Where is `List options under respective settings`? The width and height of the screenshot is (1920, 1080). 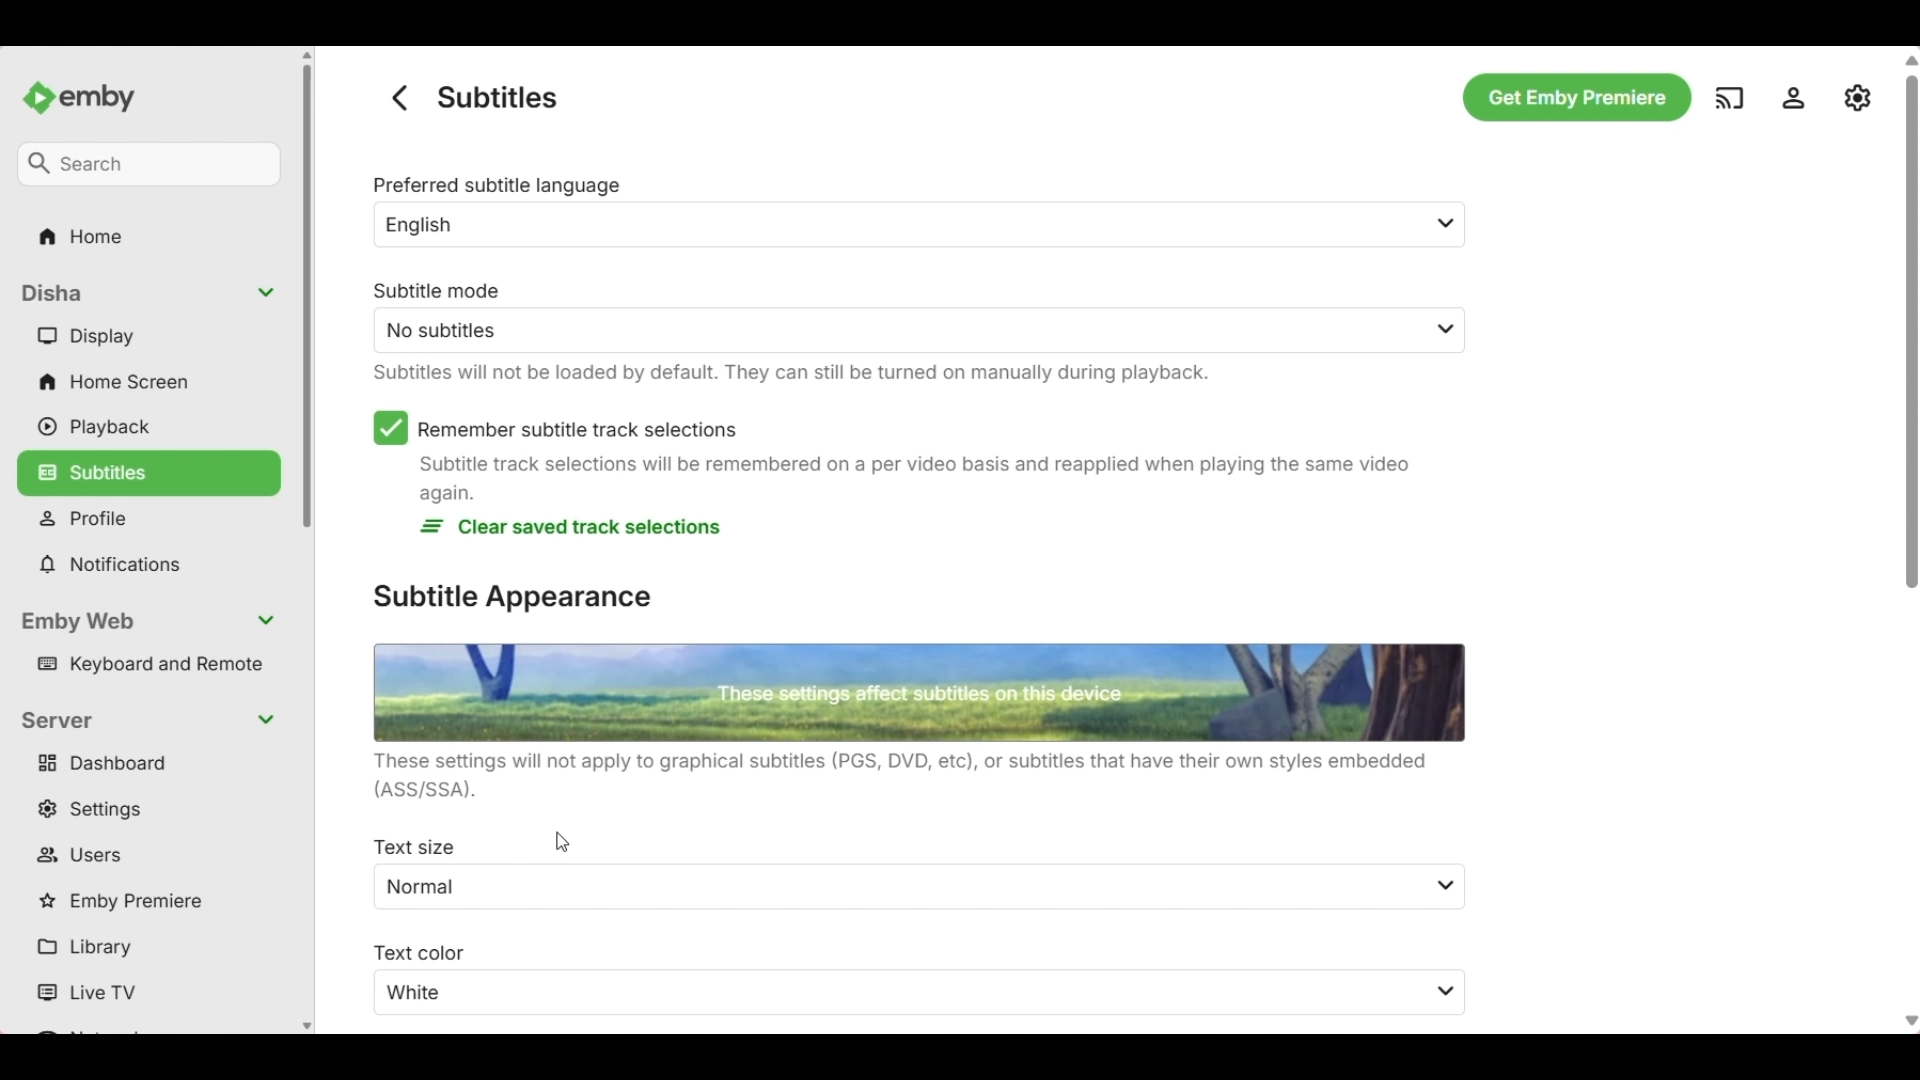 List options under respective settings is located at coordinates (1448, 941).